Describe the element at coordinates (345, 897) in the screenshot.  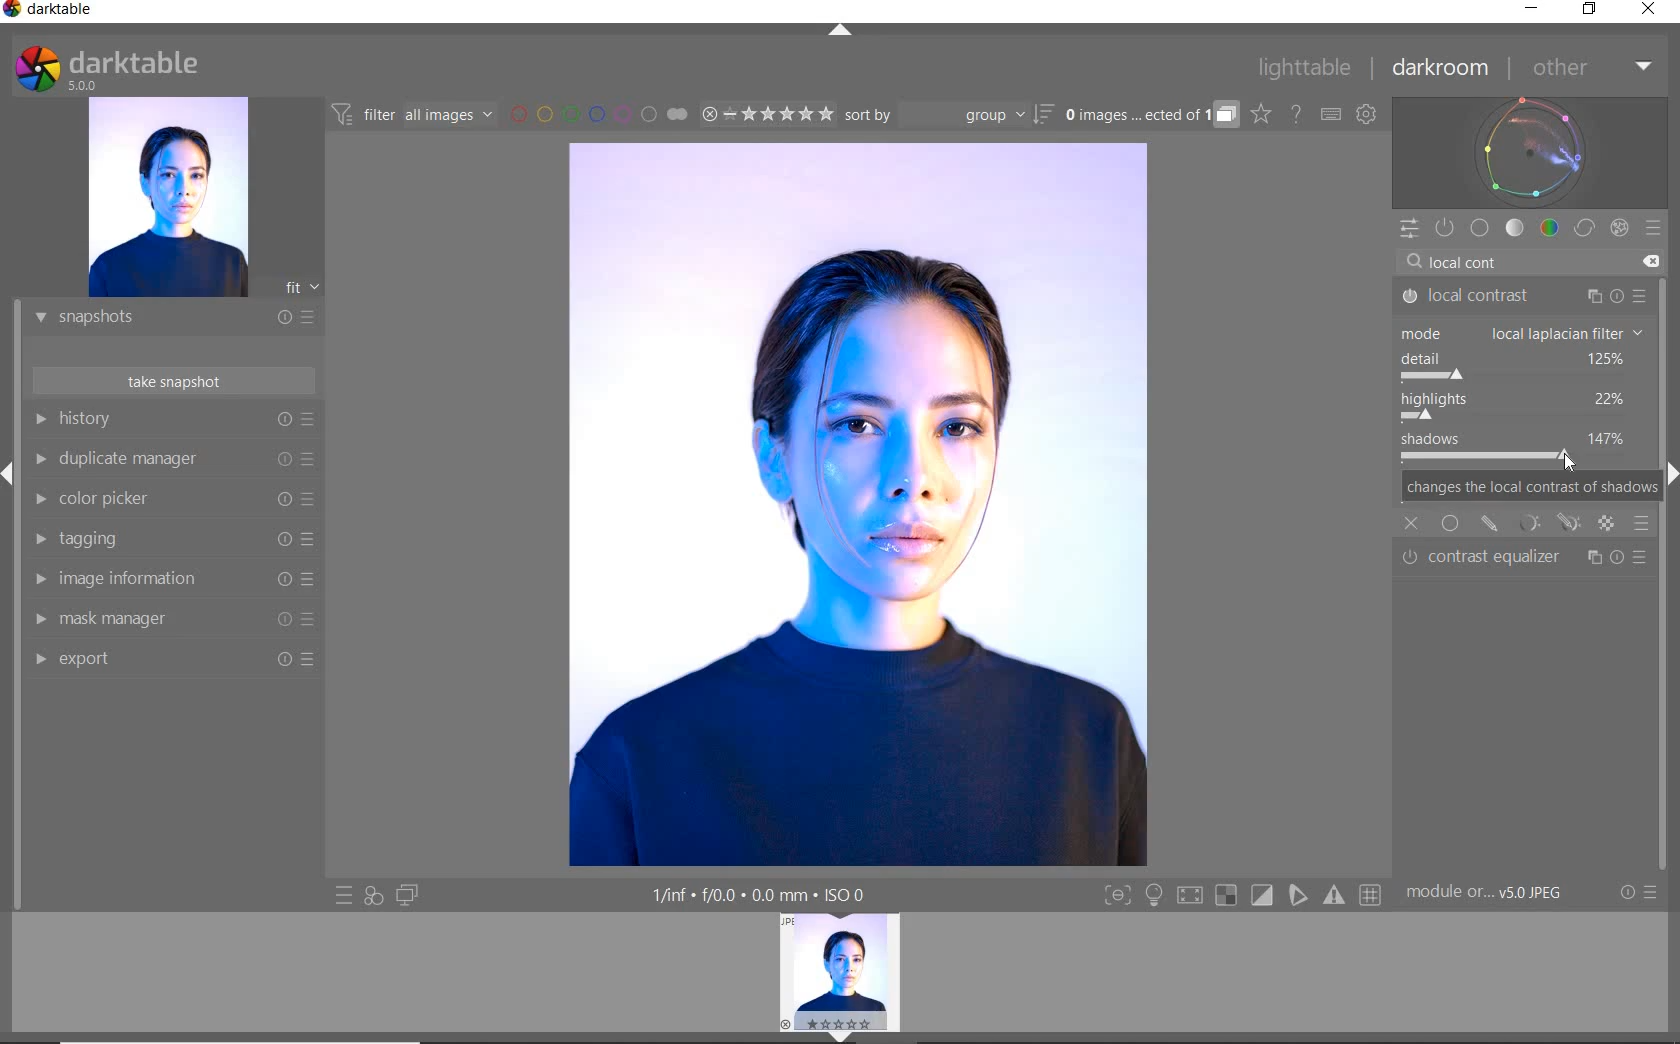
I see `QUICK ACCESS TO PRESET` at that location.